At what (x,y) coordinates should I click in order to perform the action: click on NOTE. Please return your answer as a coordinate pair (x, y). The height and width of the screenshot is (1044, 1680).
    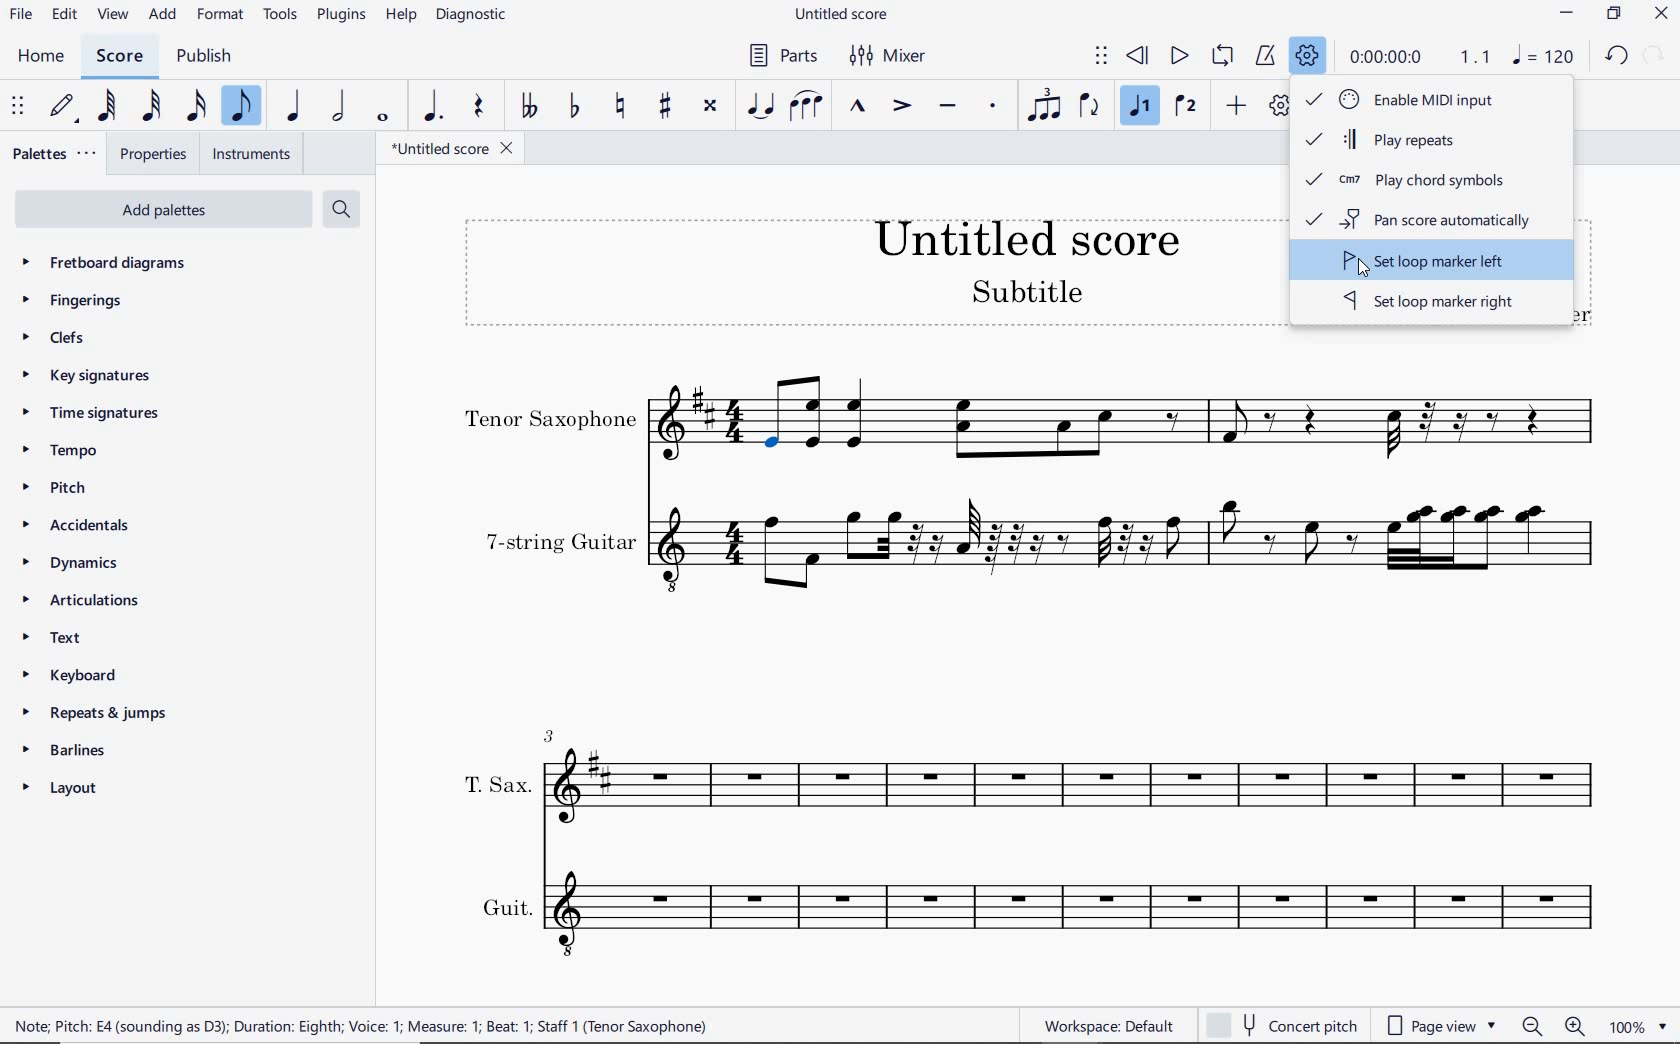
    Looking at the image, I should click on (1544, 57).